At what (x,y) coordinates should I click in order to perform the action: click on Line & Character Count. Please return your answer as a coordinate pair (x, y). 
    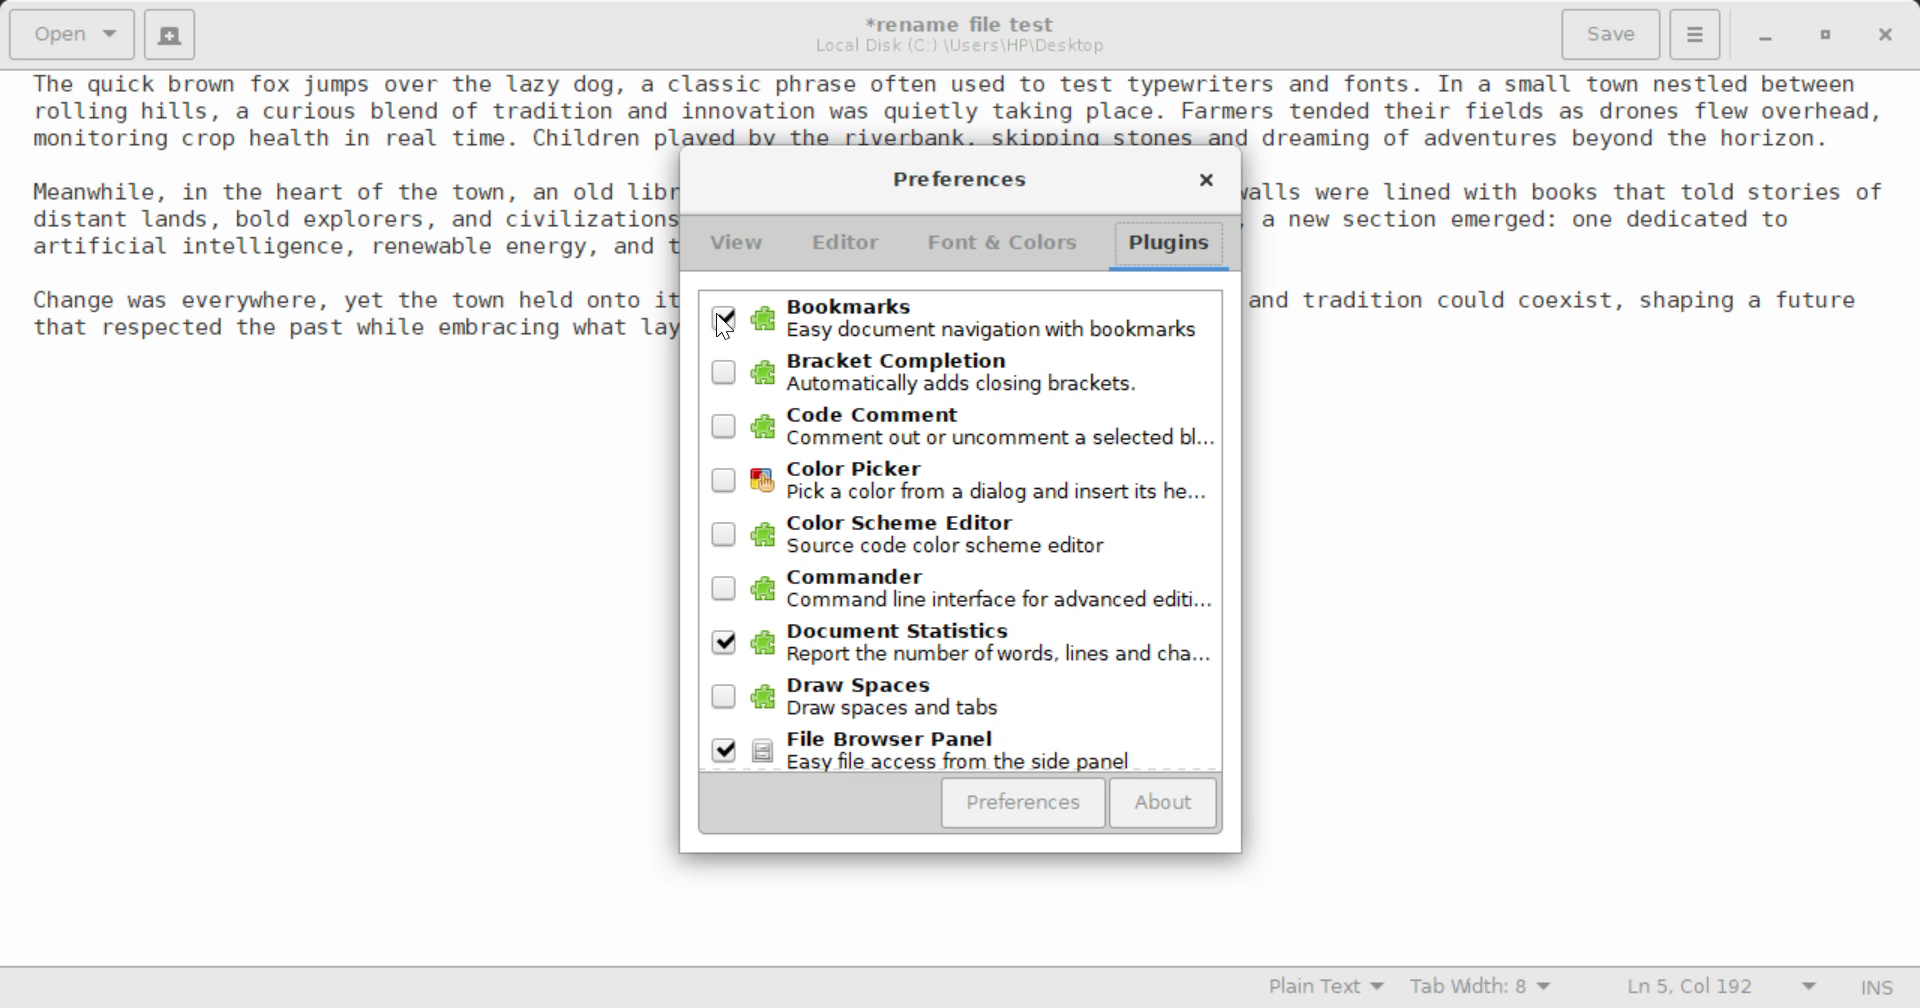
    Looking at the image, I should click on (1722, 989).